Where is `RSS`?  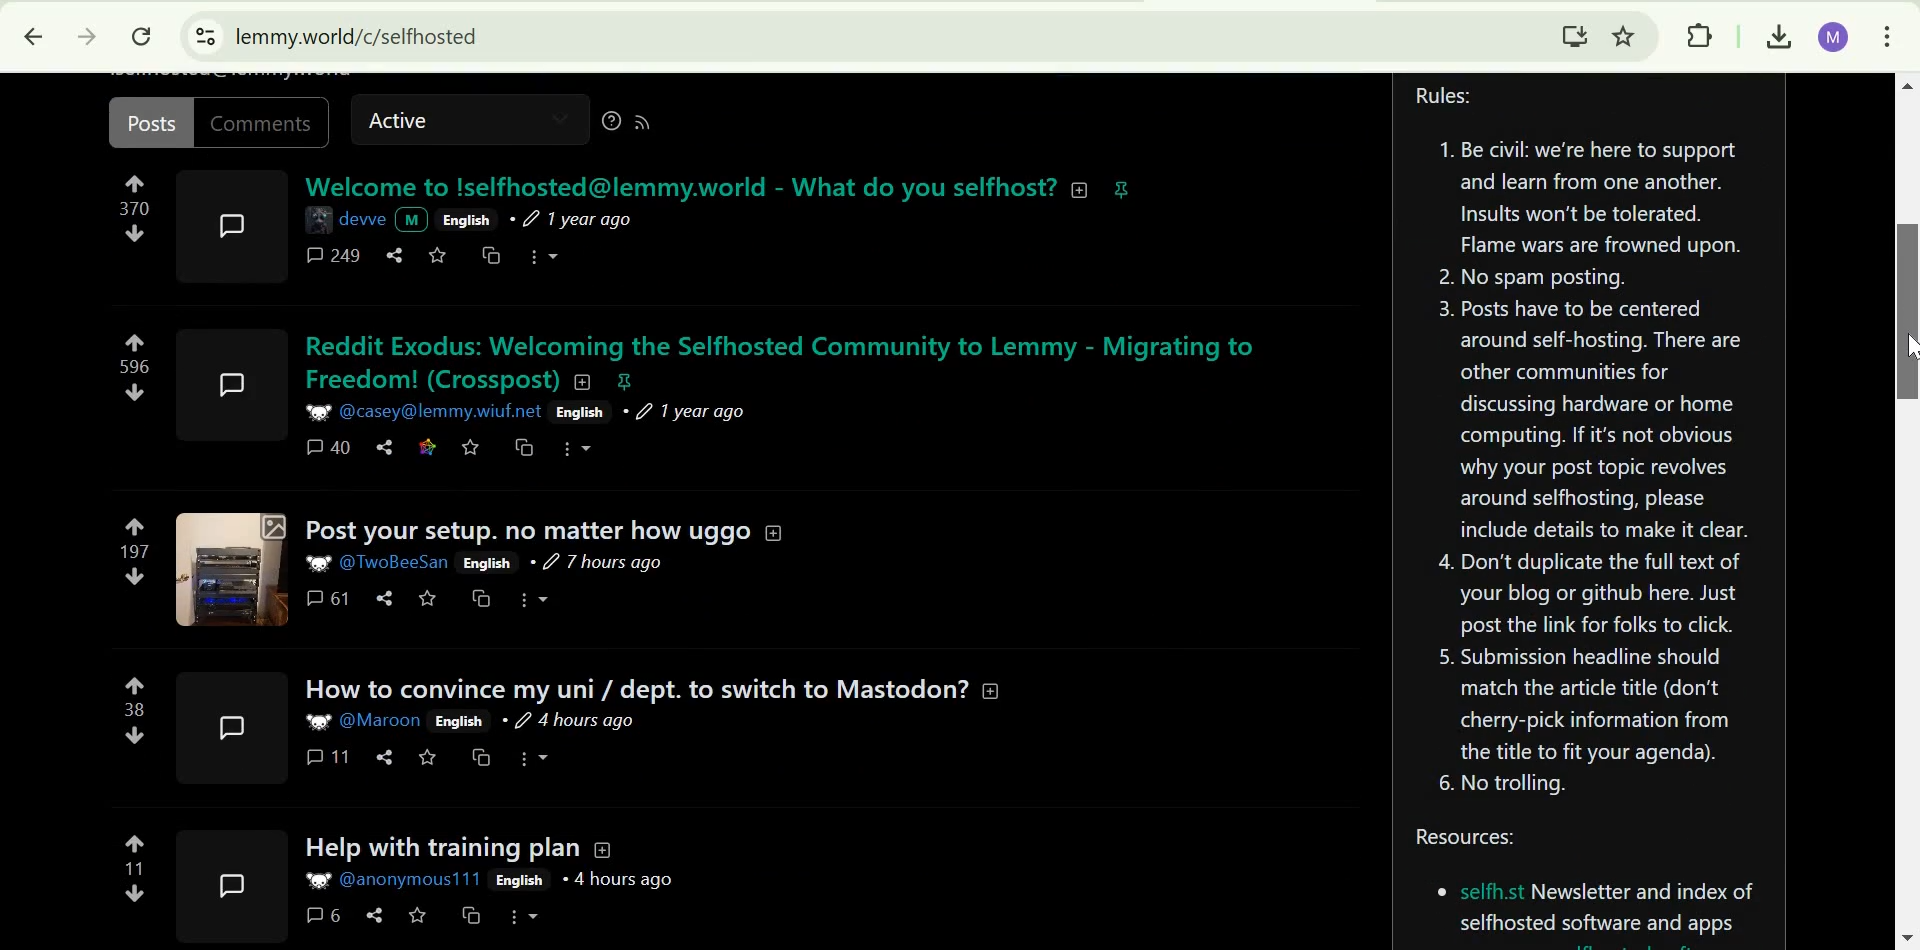
RSS is located at coordinates (651, 123).